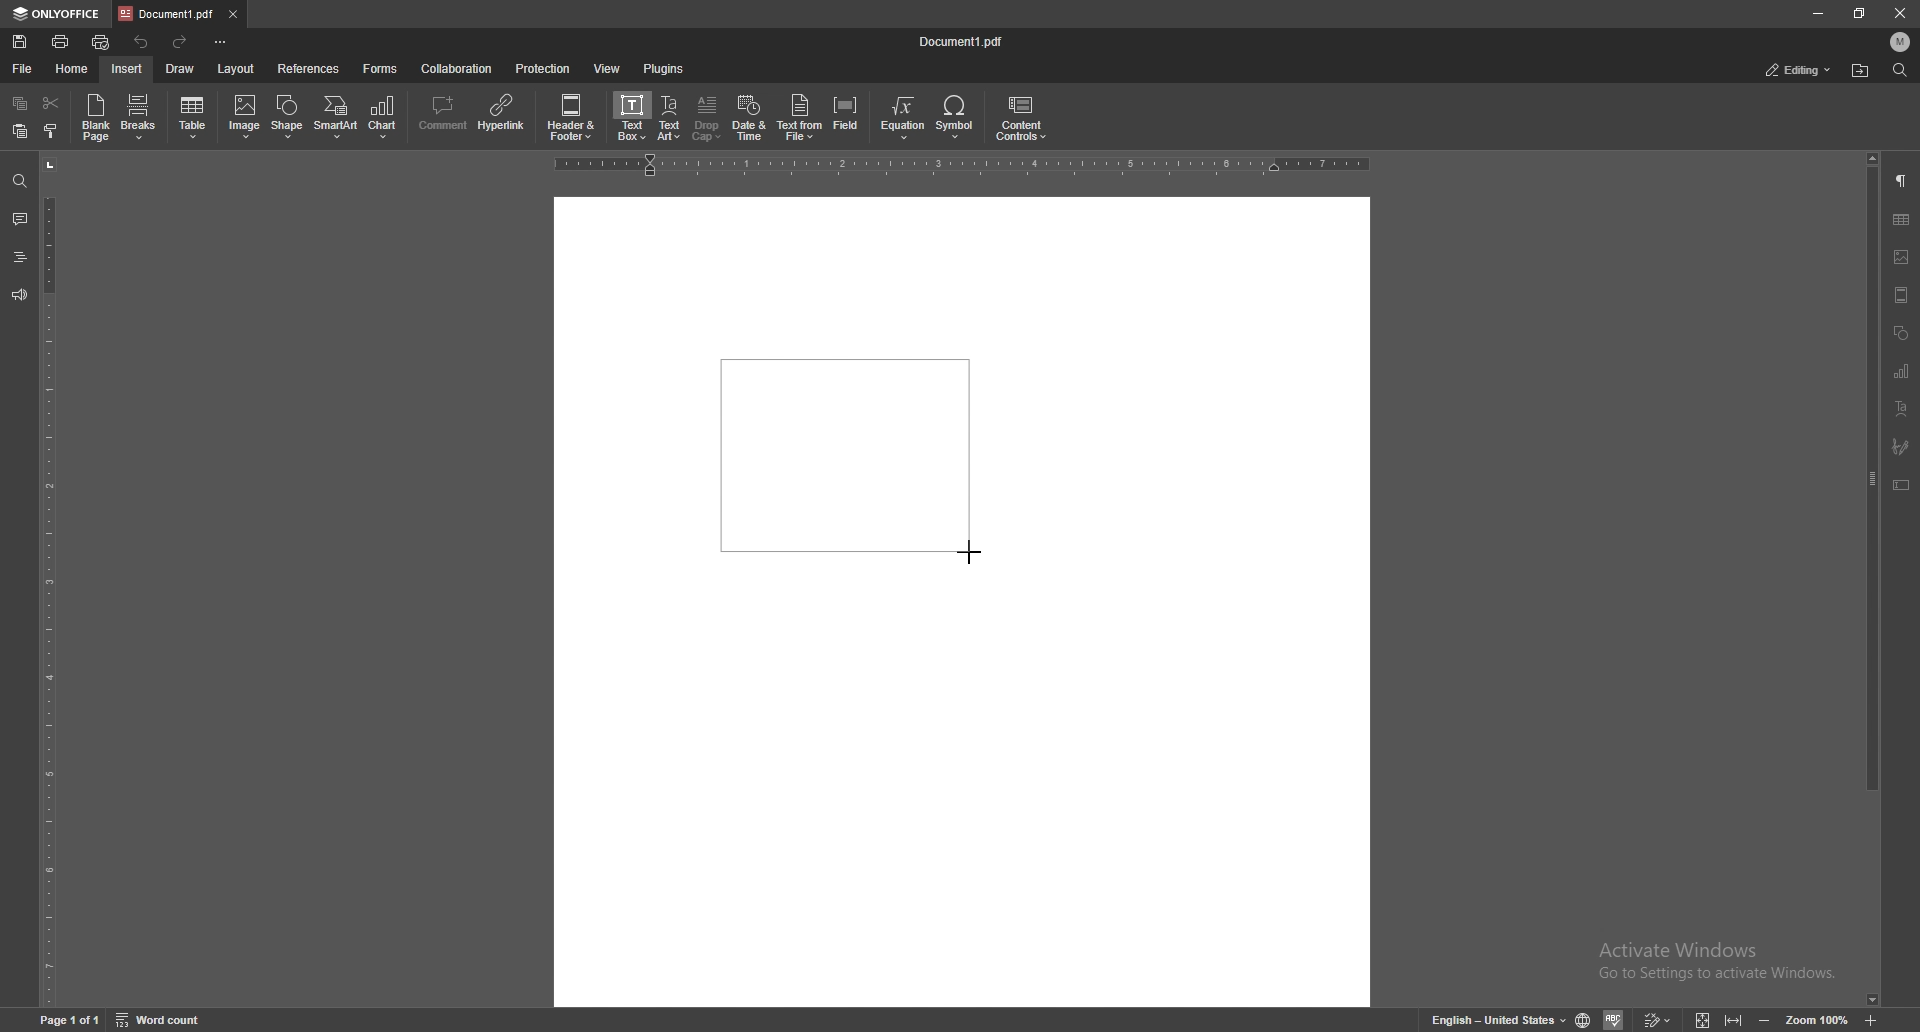 This screenshot has height=1032, width=1920. What do you see at coordinates (957, 118) in the screenshot?
I see `symbol` at bounding box center [957, 118].